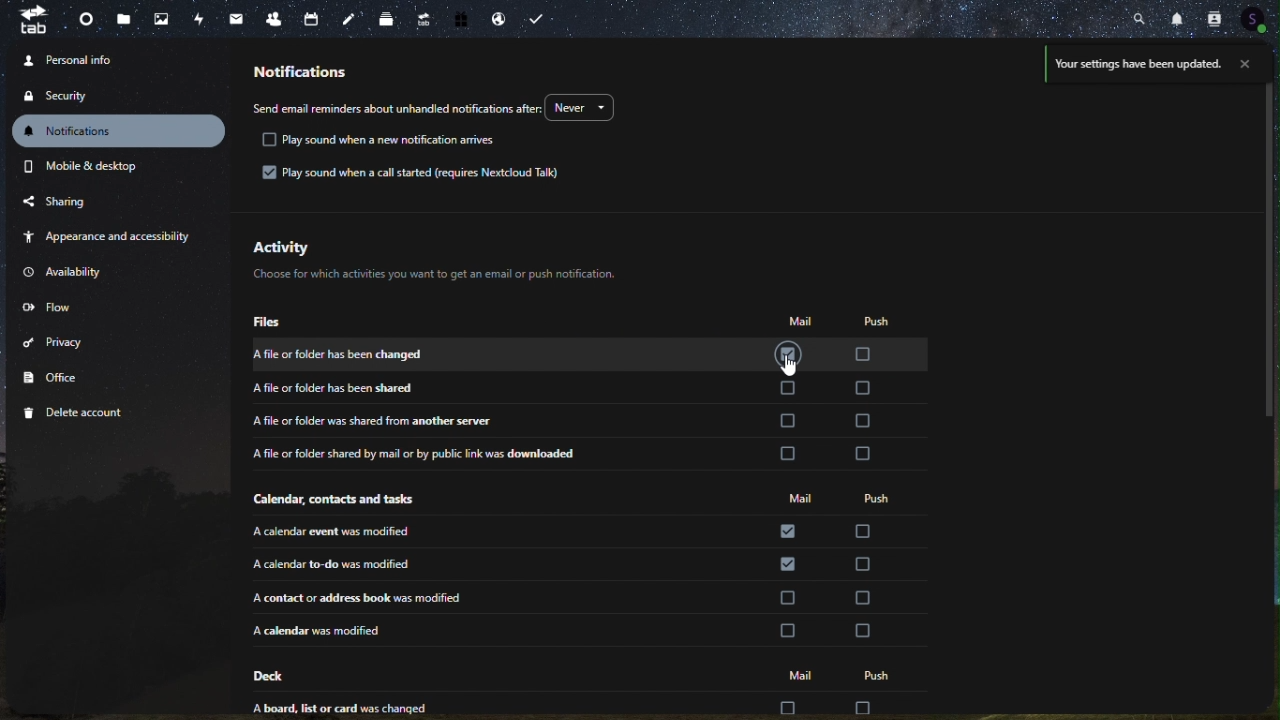  What do you see at coordinates (787, 389) in the screenshot?
I see `check box` at bounding box center [787, 389].